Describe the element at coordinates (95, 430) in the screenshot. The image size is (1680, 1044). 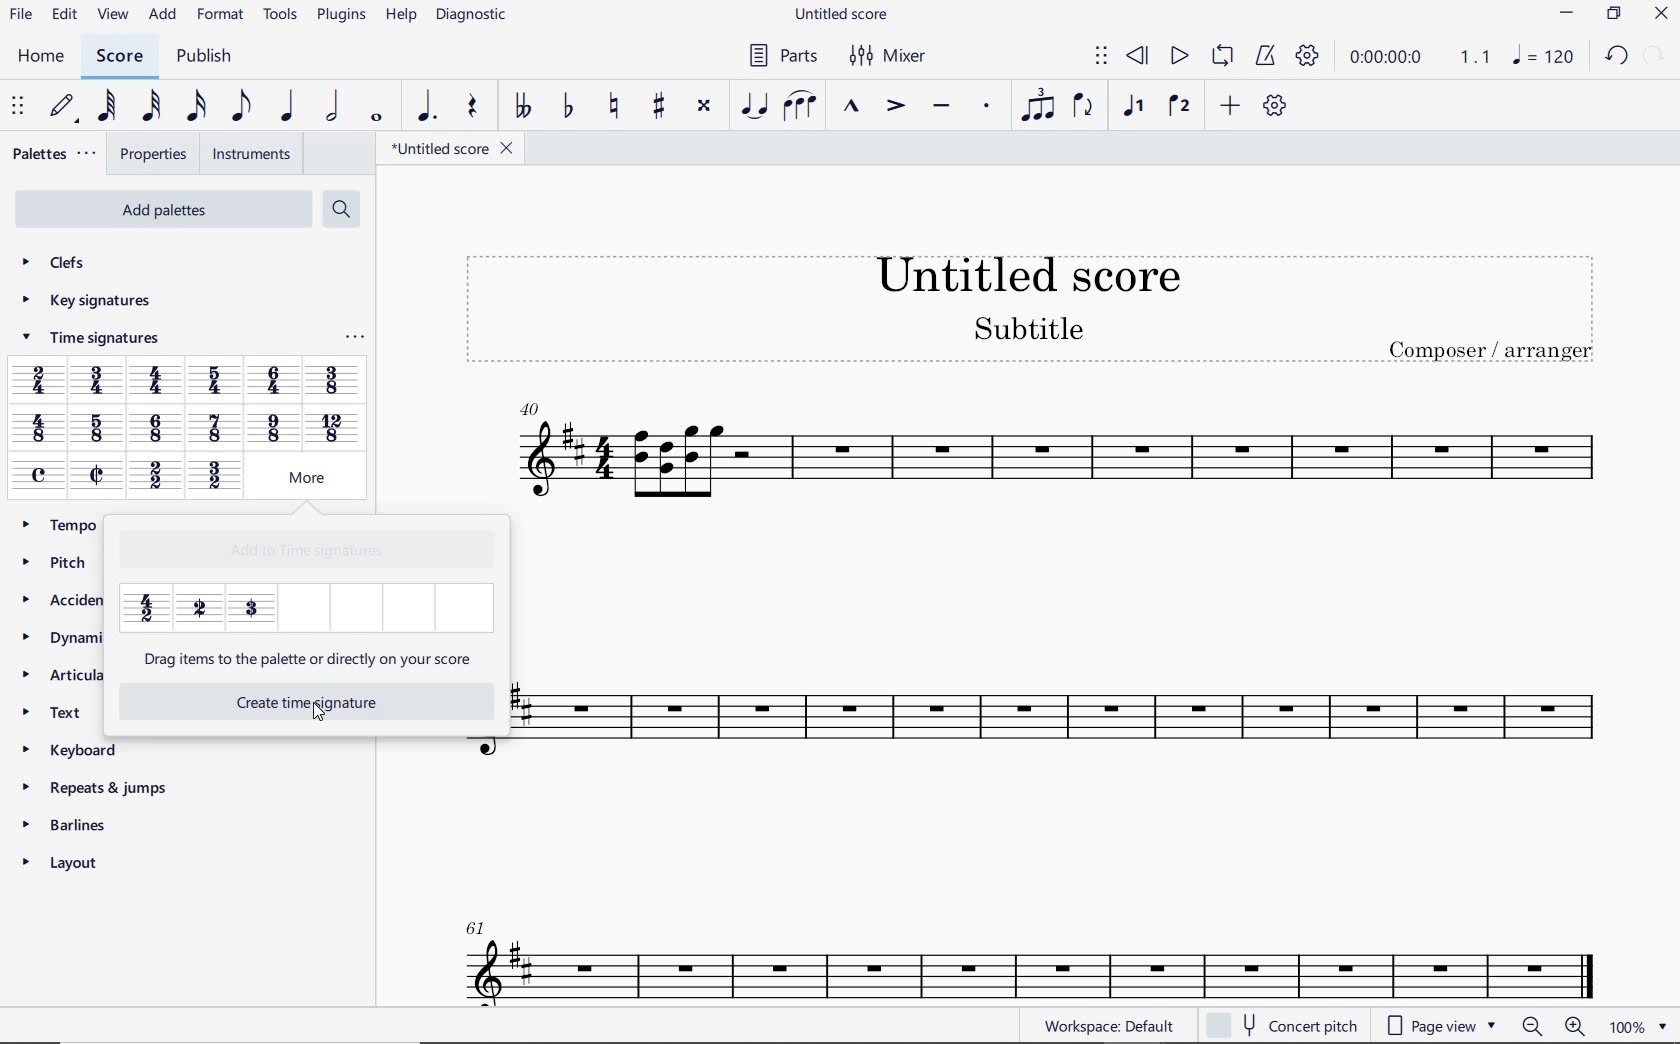
I see `5/8` at that location.